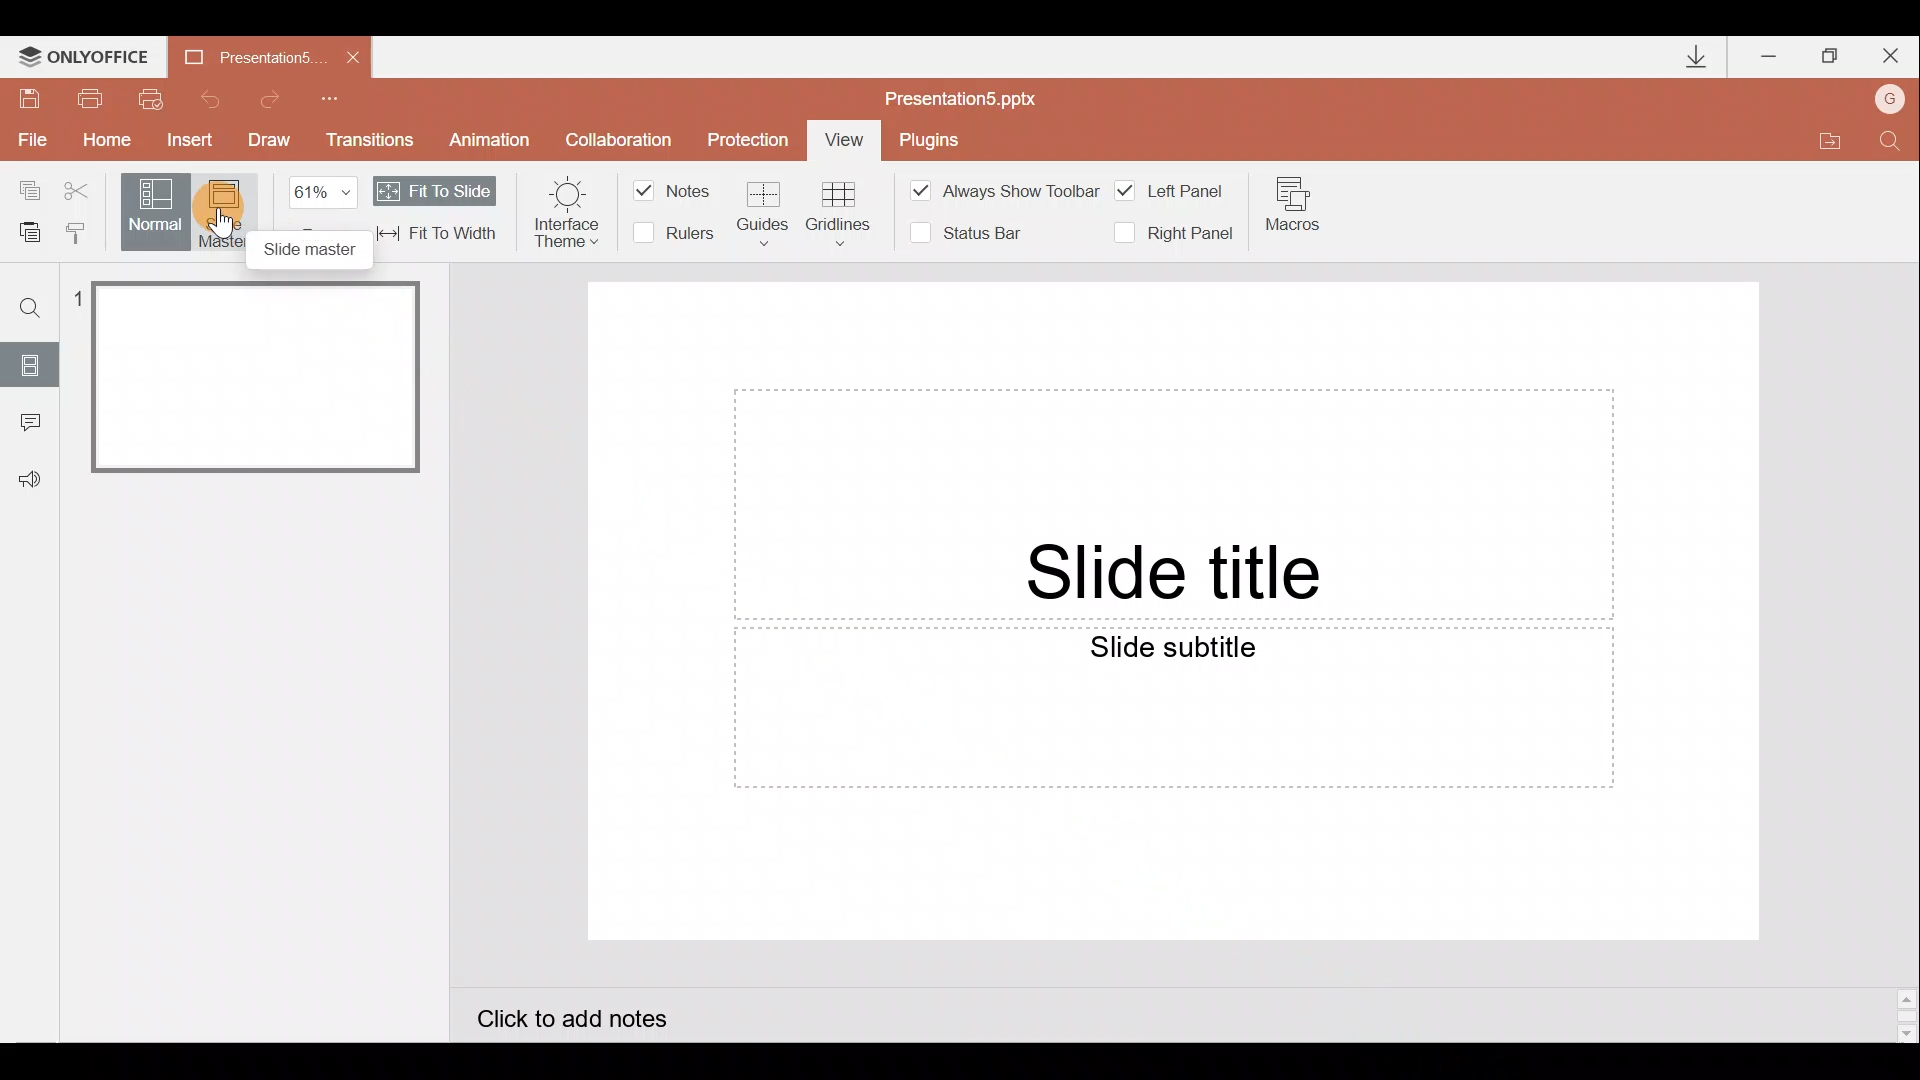 The width and height of the screenshot is (1920, 1080). Describe the element at coordinates (157, 209) in the screenshot. I see `Normal` at that location.